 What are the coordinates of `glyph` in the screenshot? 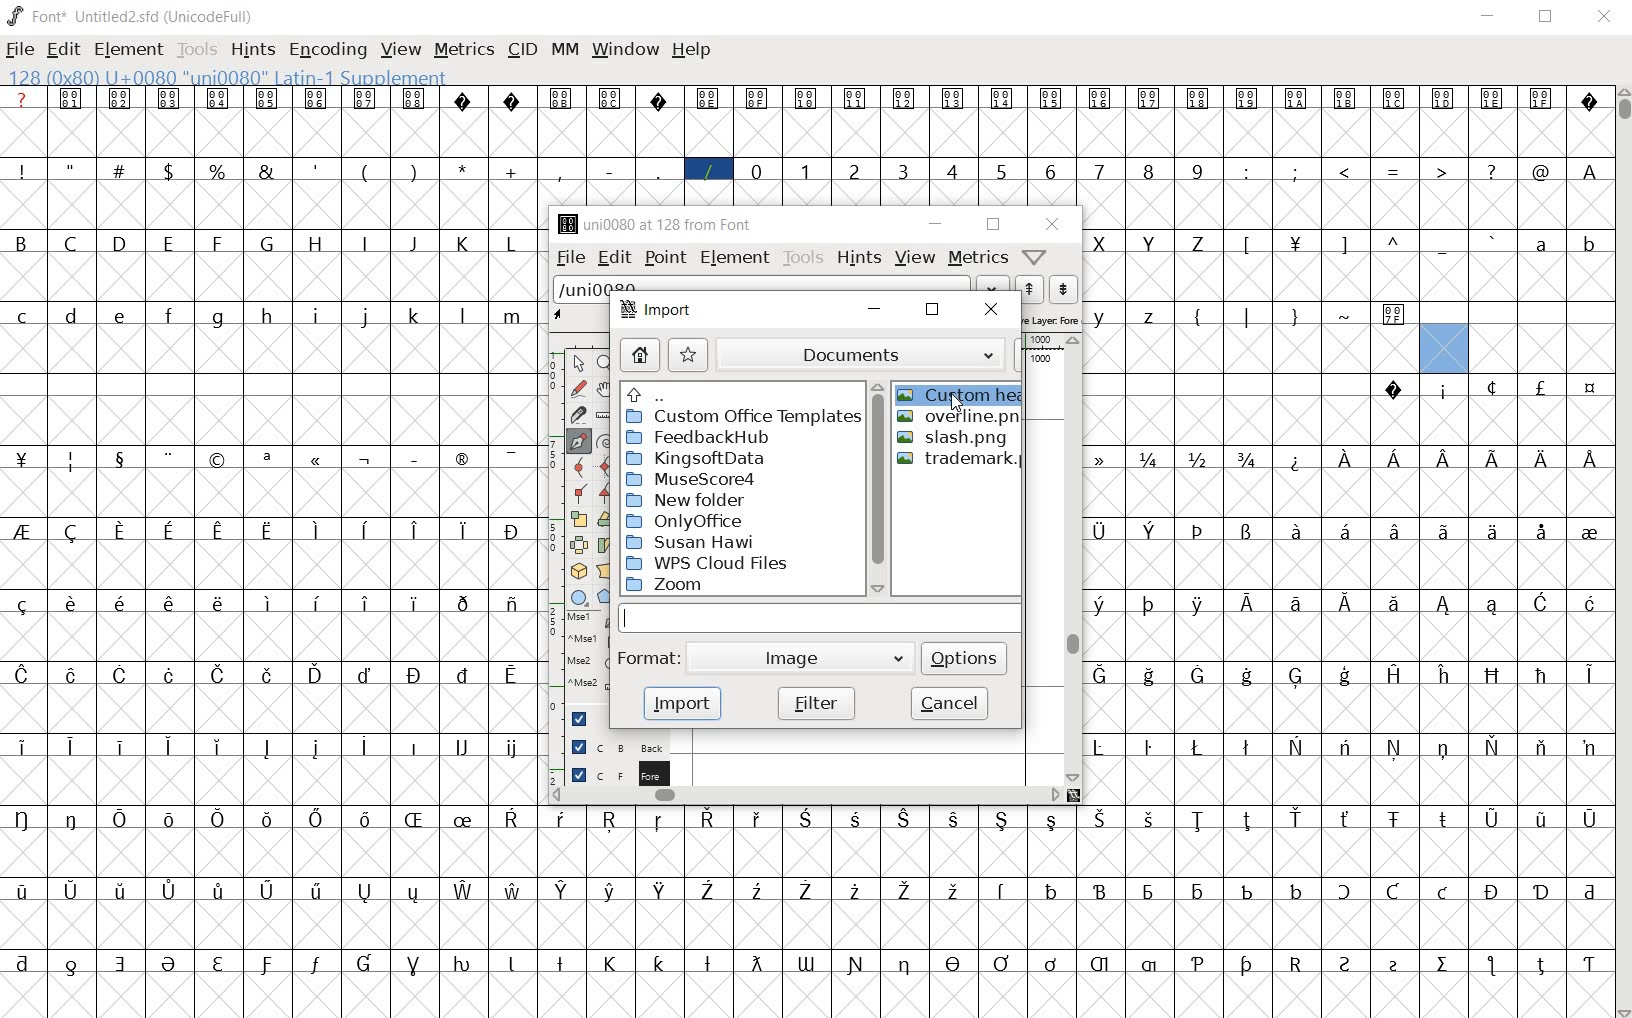 It's located at (413, 244).